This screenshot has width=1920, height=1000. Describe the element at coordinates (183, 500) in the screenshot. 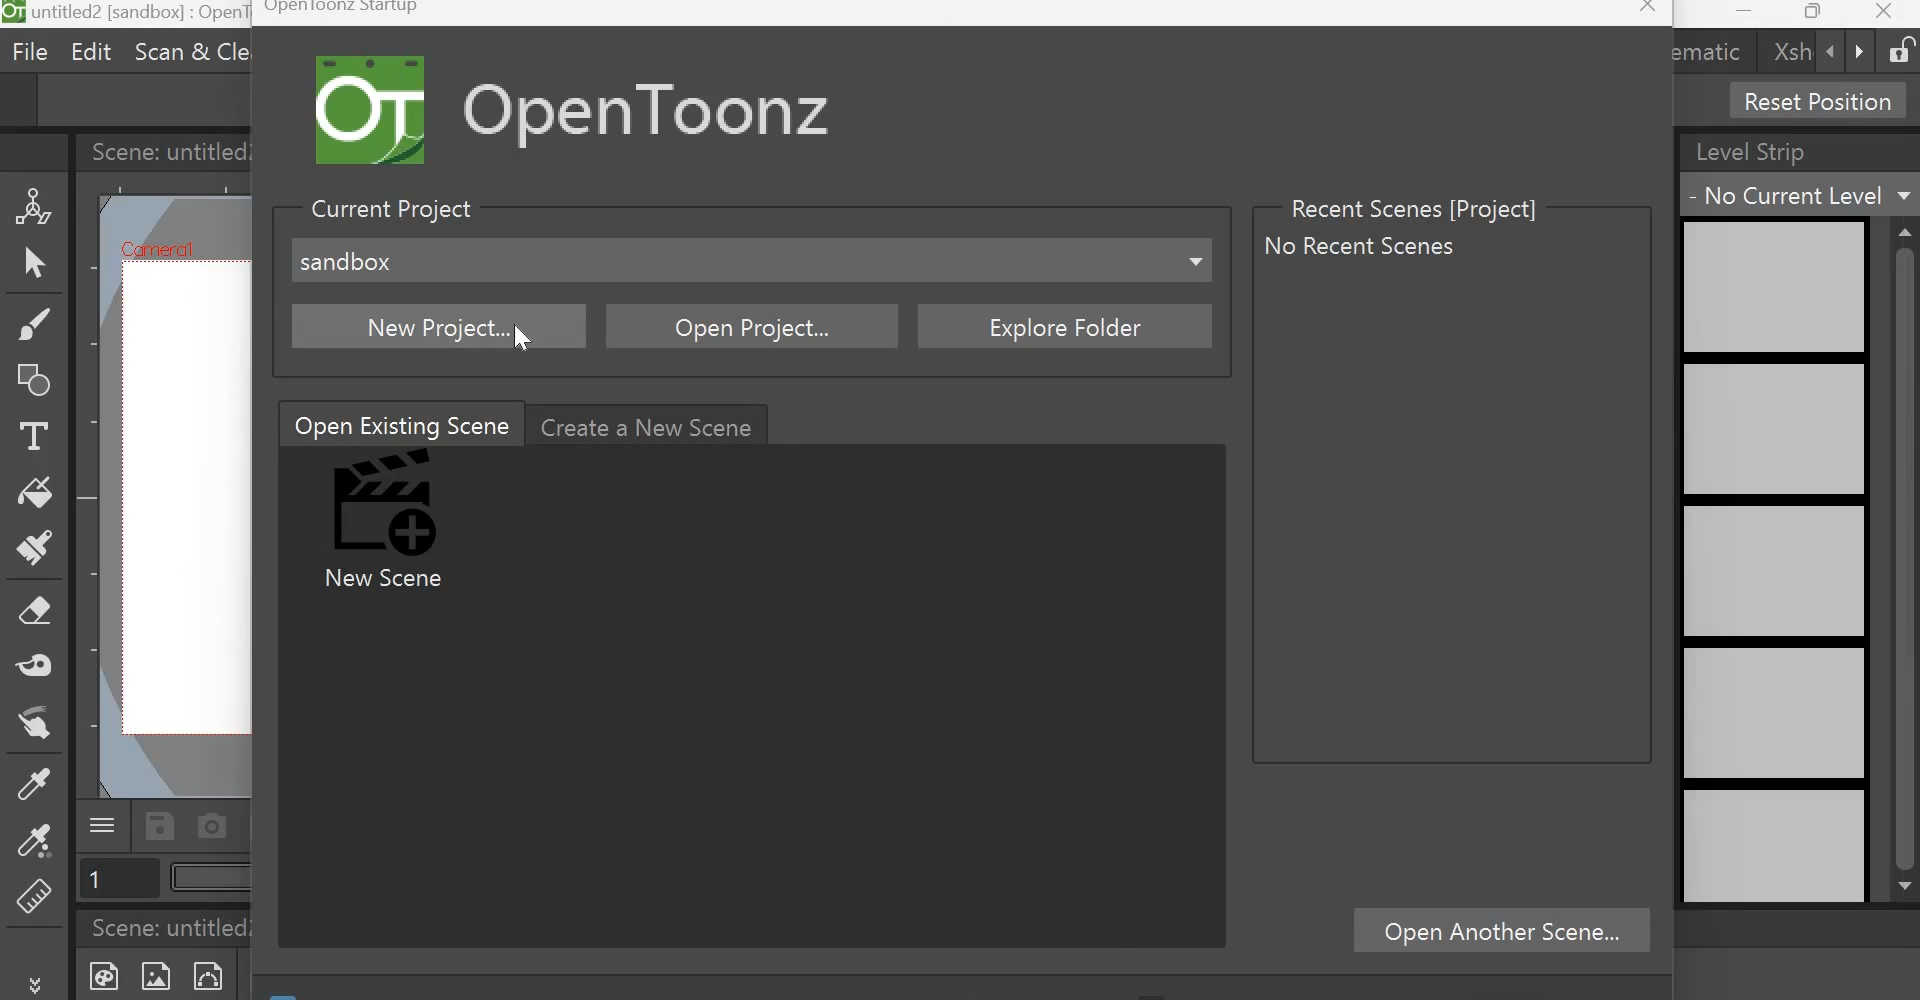

I see `working area` at that location.